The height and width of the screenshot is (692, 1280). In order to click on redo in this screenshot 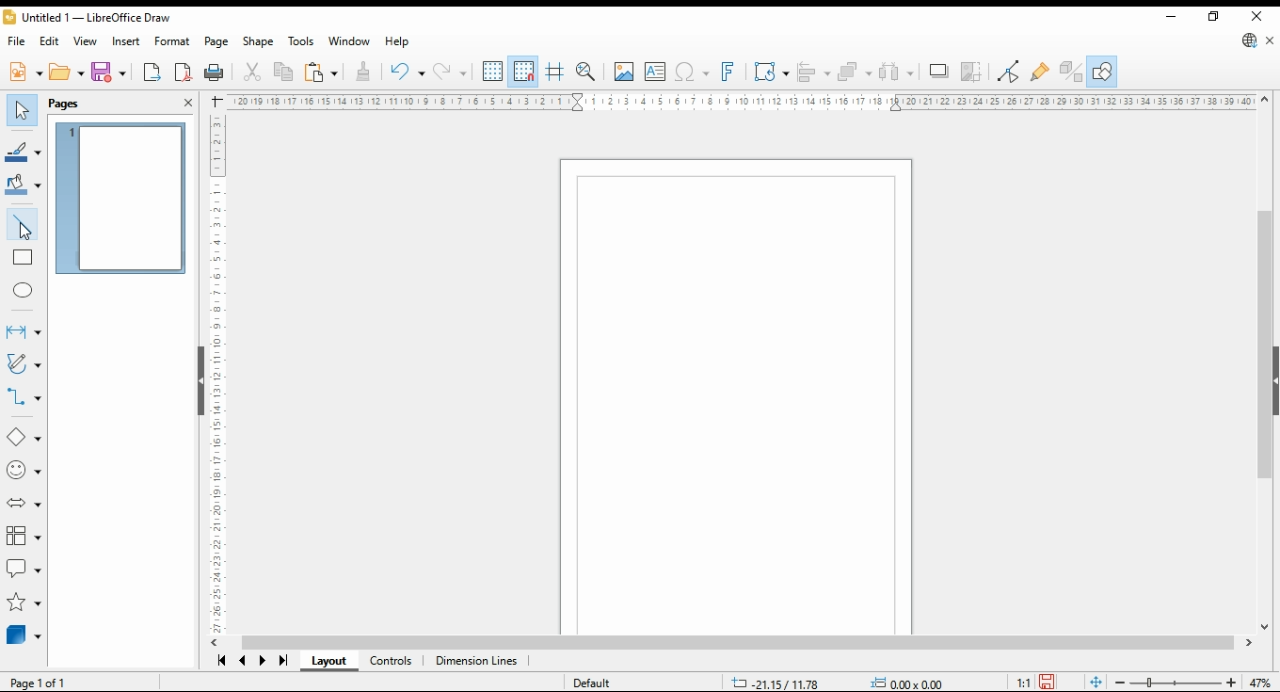, I will do `click(406, 73)`.